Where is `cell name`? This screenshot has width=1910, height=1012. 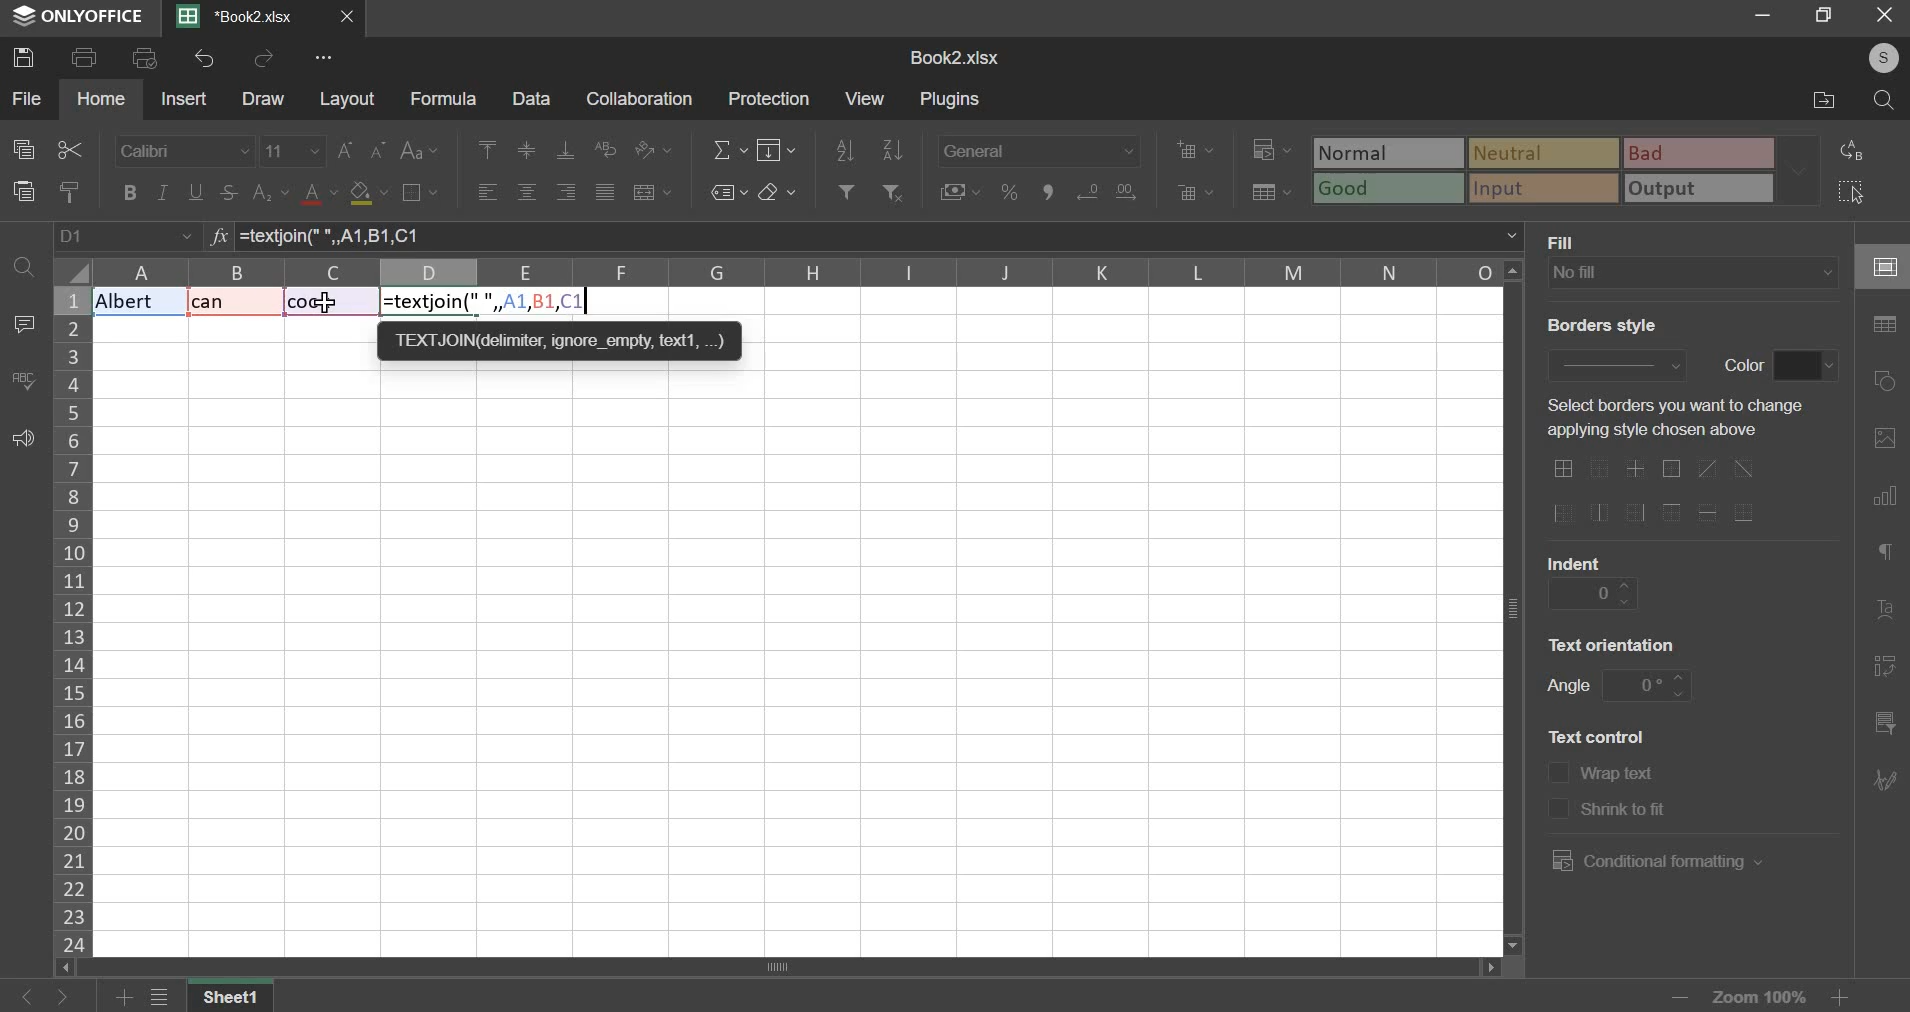
cell name is located at coordinates (127, 237).